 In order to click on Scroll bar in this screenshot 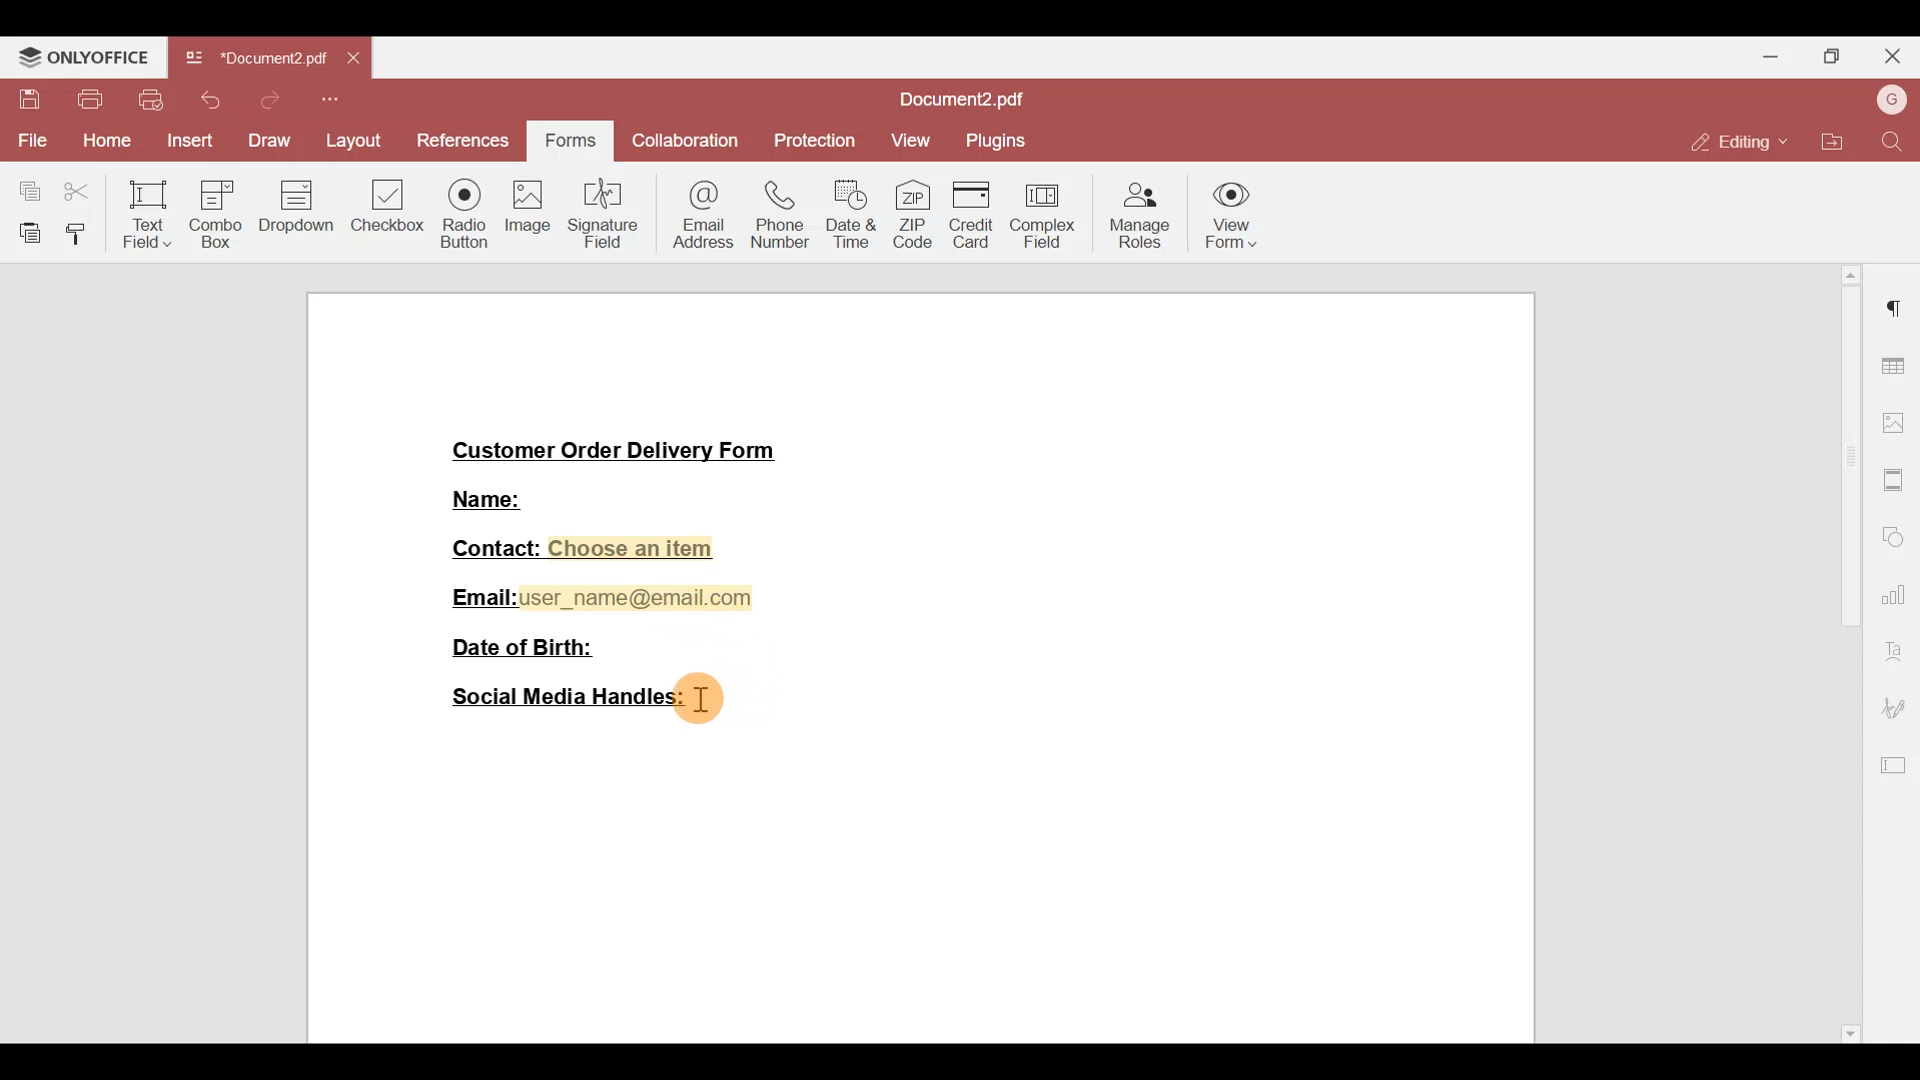, I will do `click(1846, 653)`.